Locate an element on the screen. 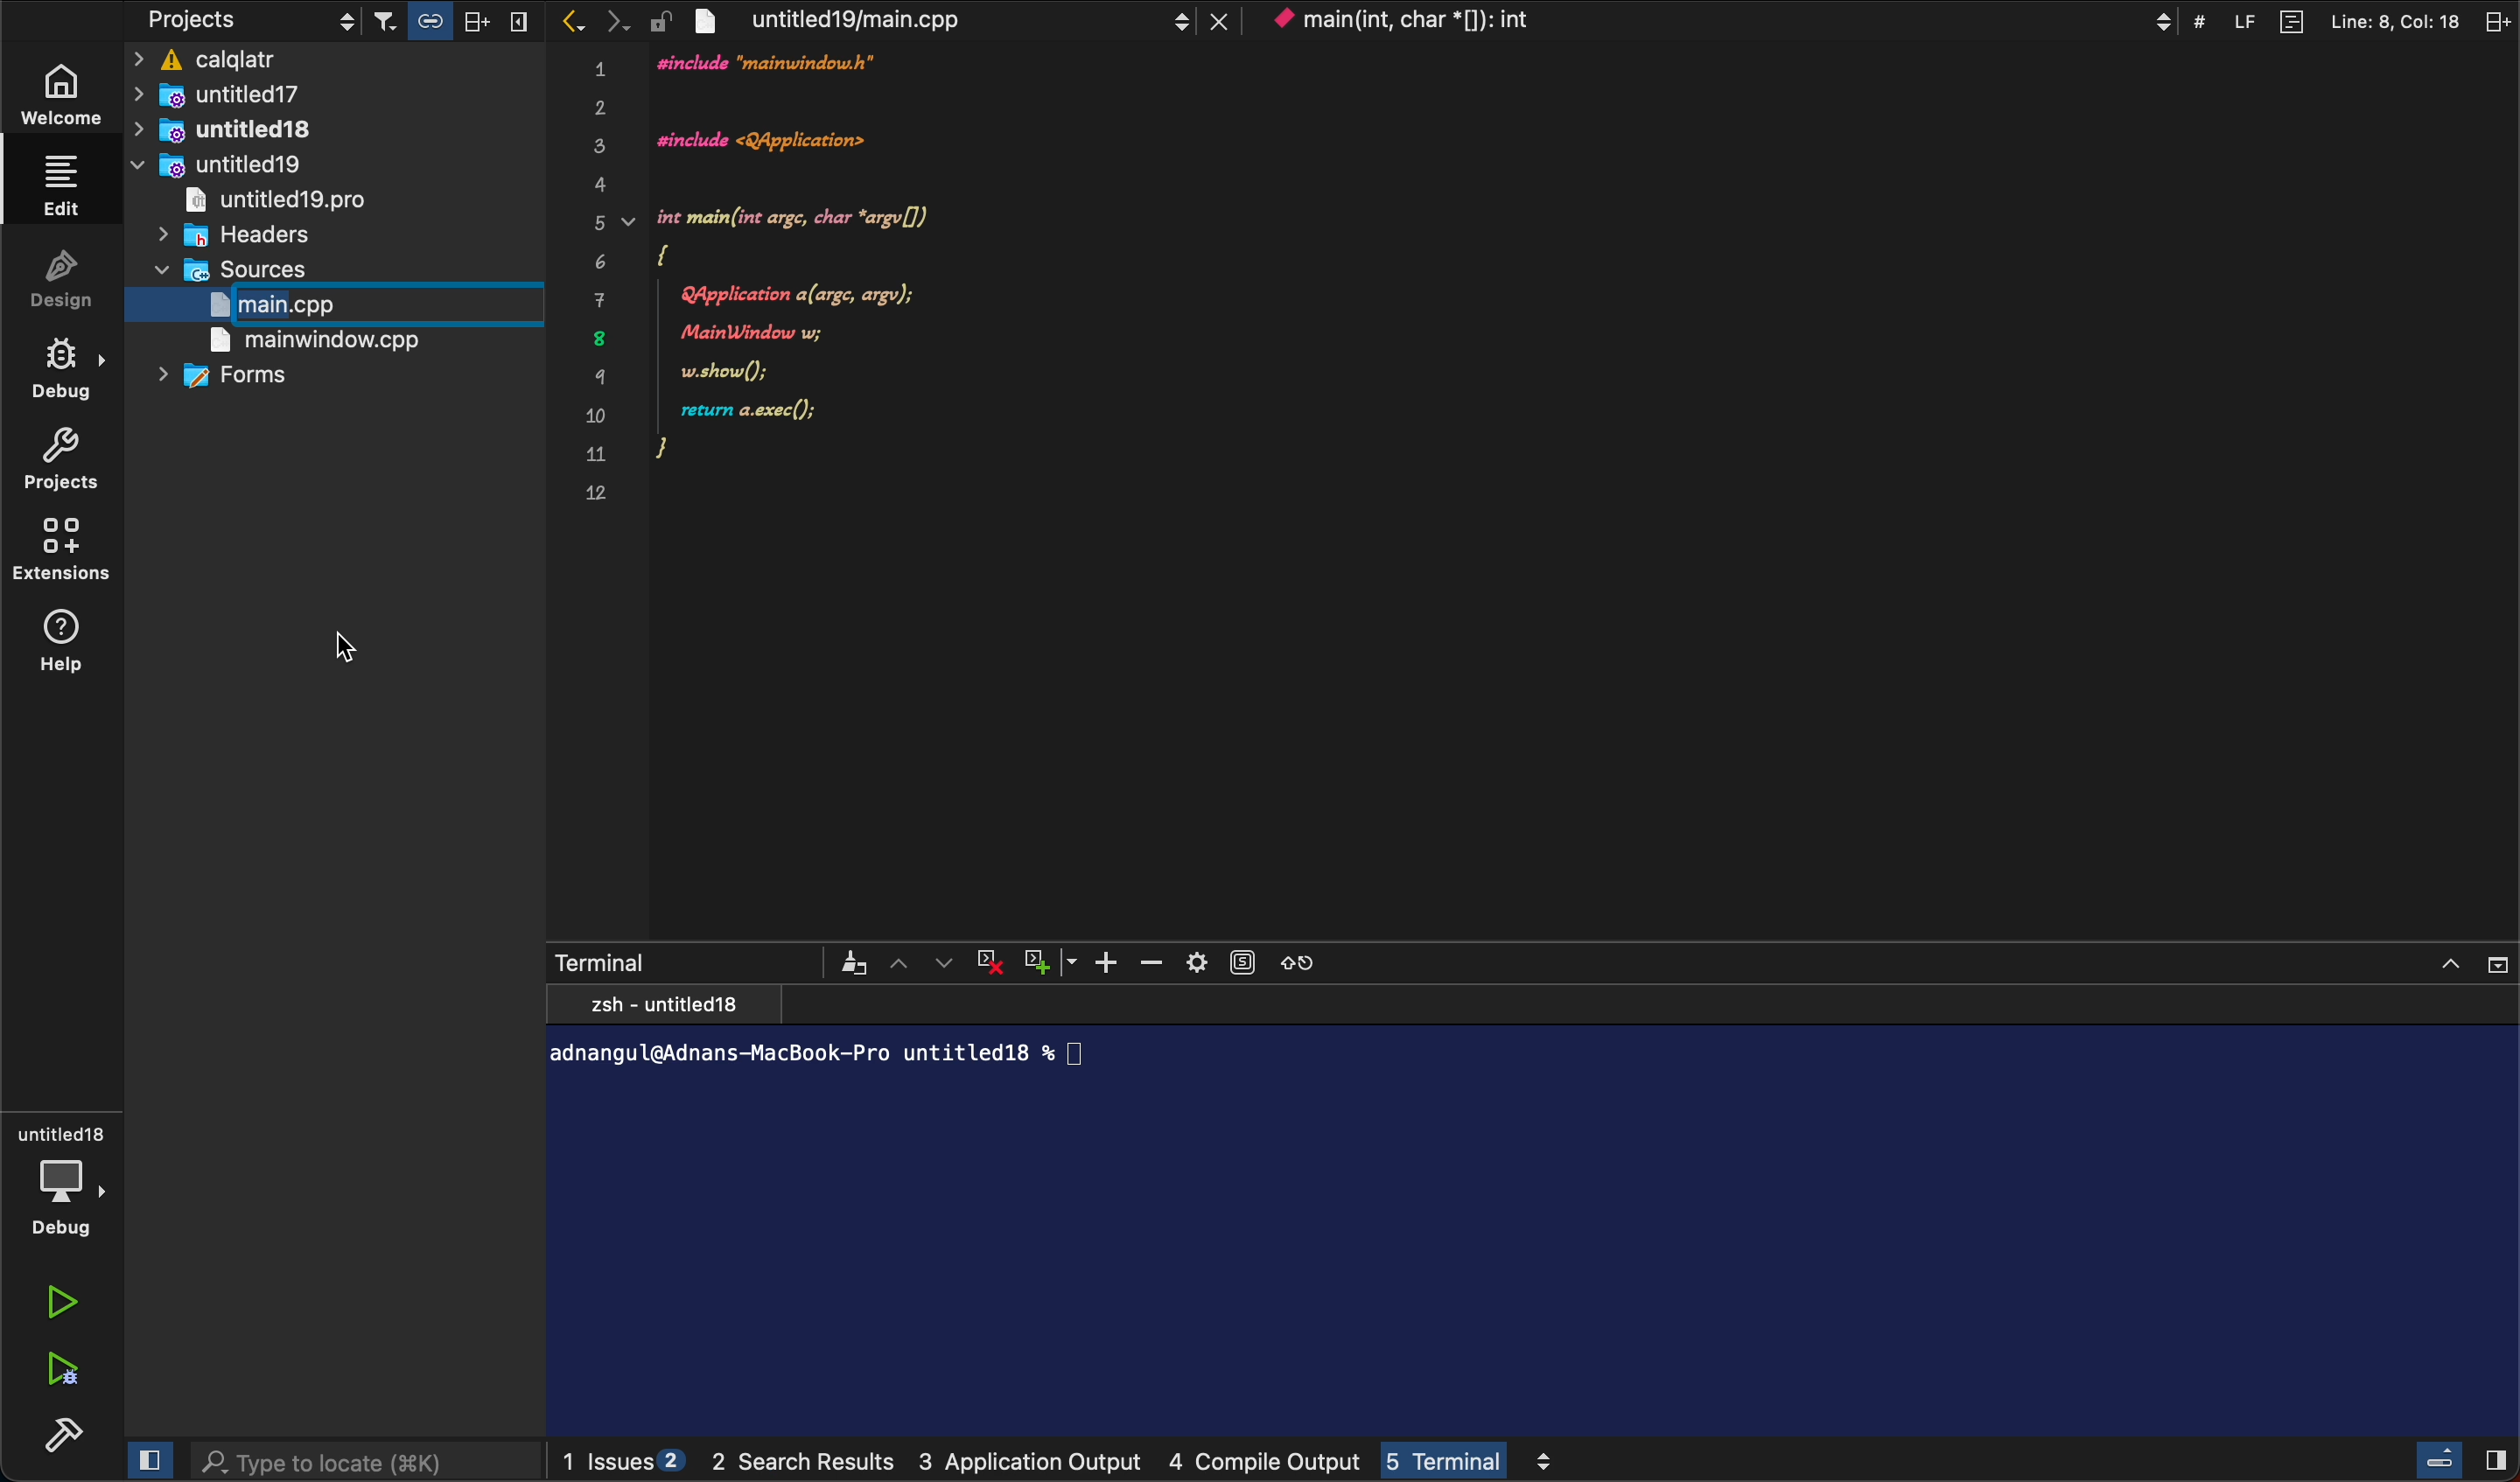 The width and height of the screenshot is (2520, 1482). sources is located at coordinates (267, 271).